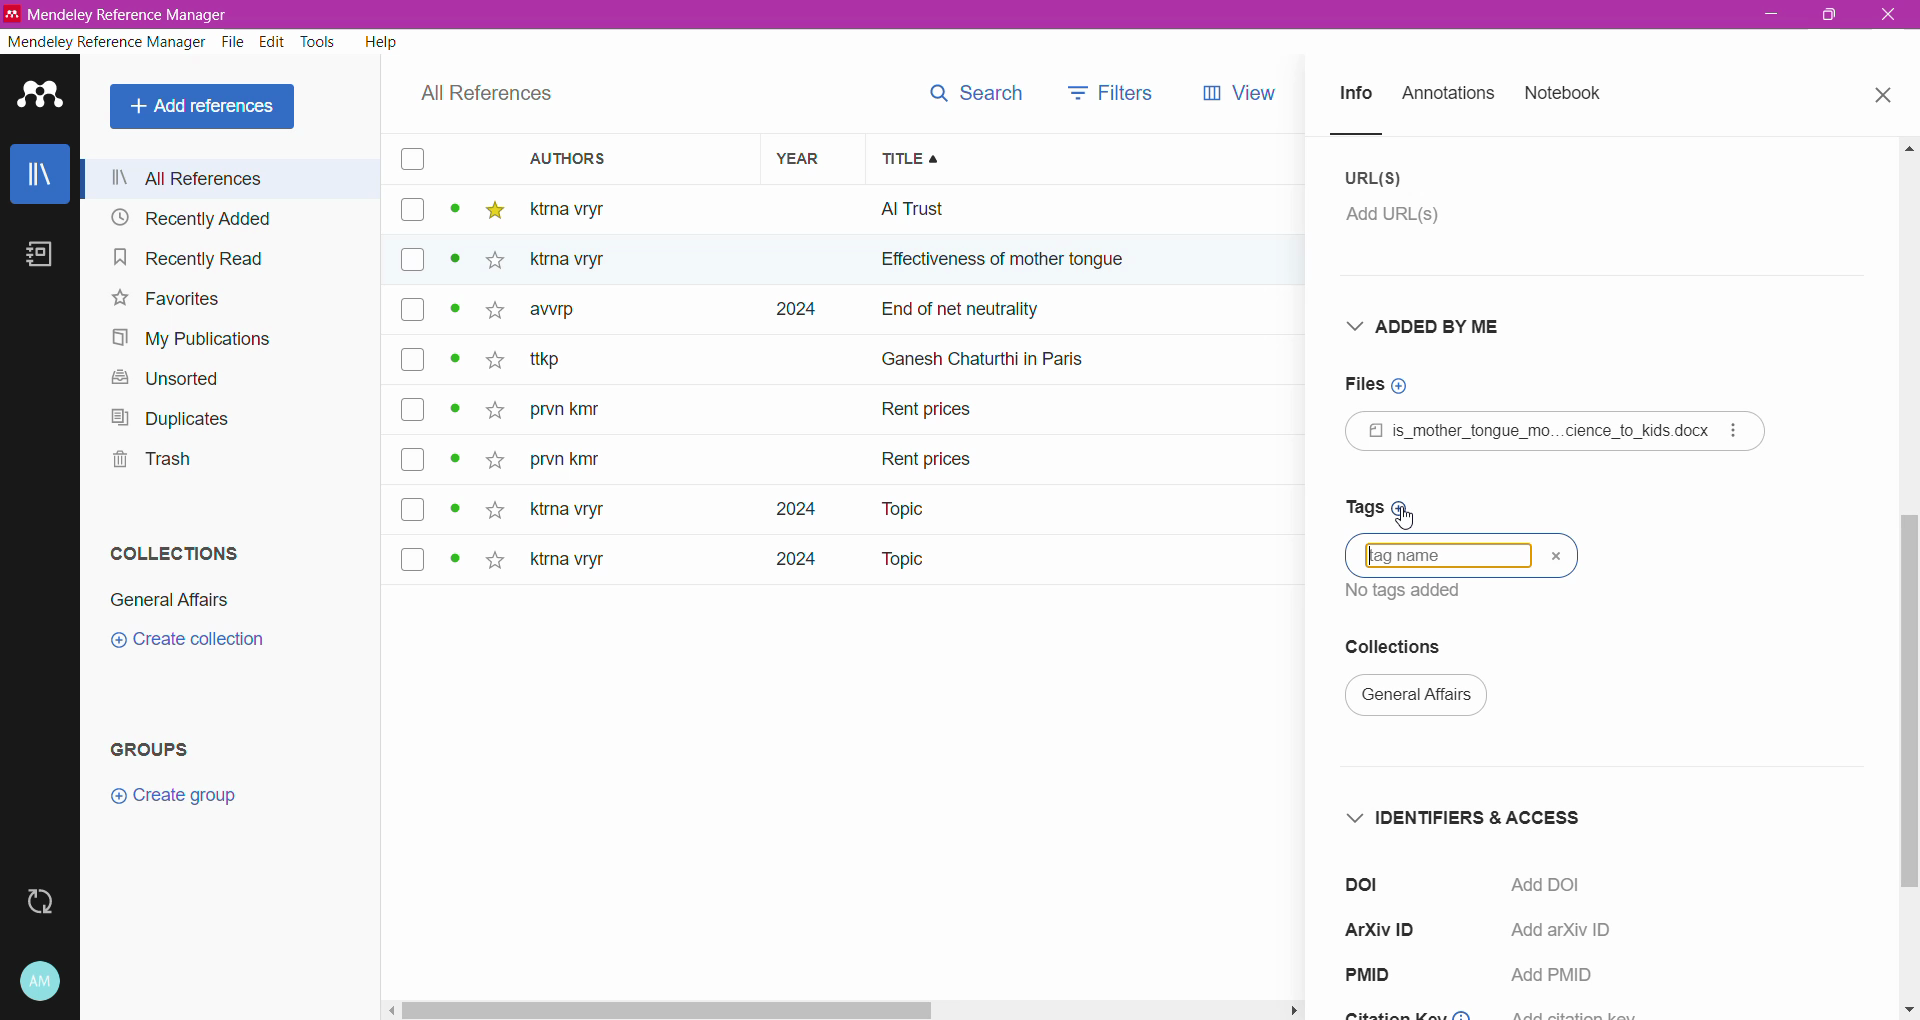 The width and height of the screenshot is (1920, 1020). I want to click on box, so click(419, 509).